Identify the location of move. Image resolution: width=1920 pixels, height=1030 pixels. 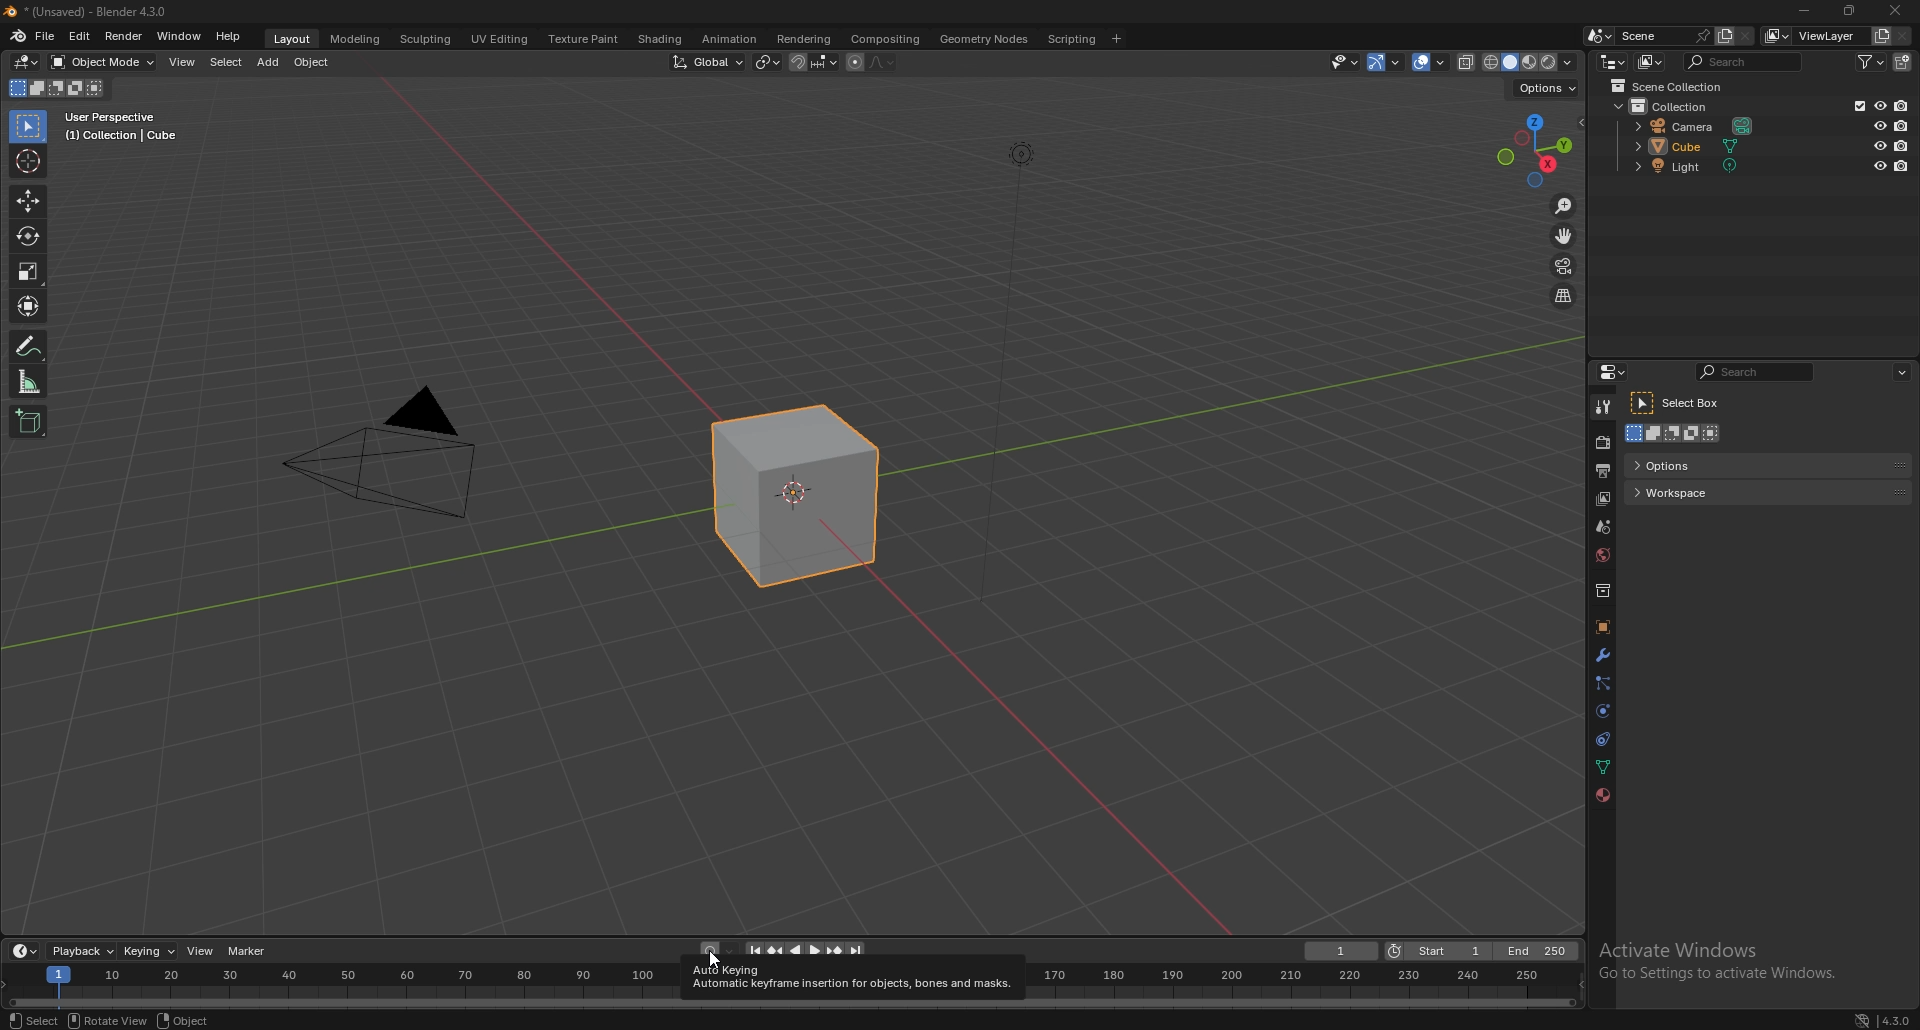
(27, 202).